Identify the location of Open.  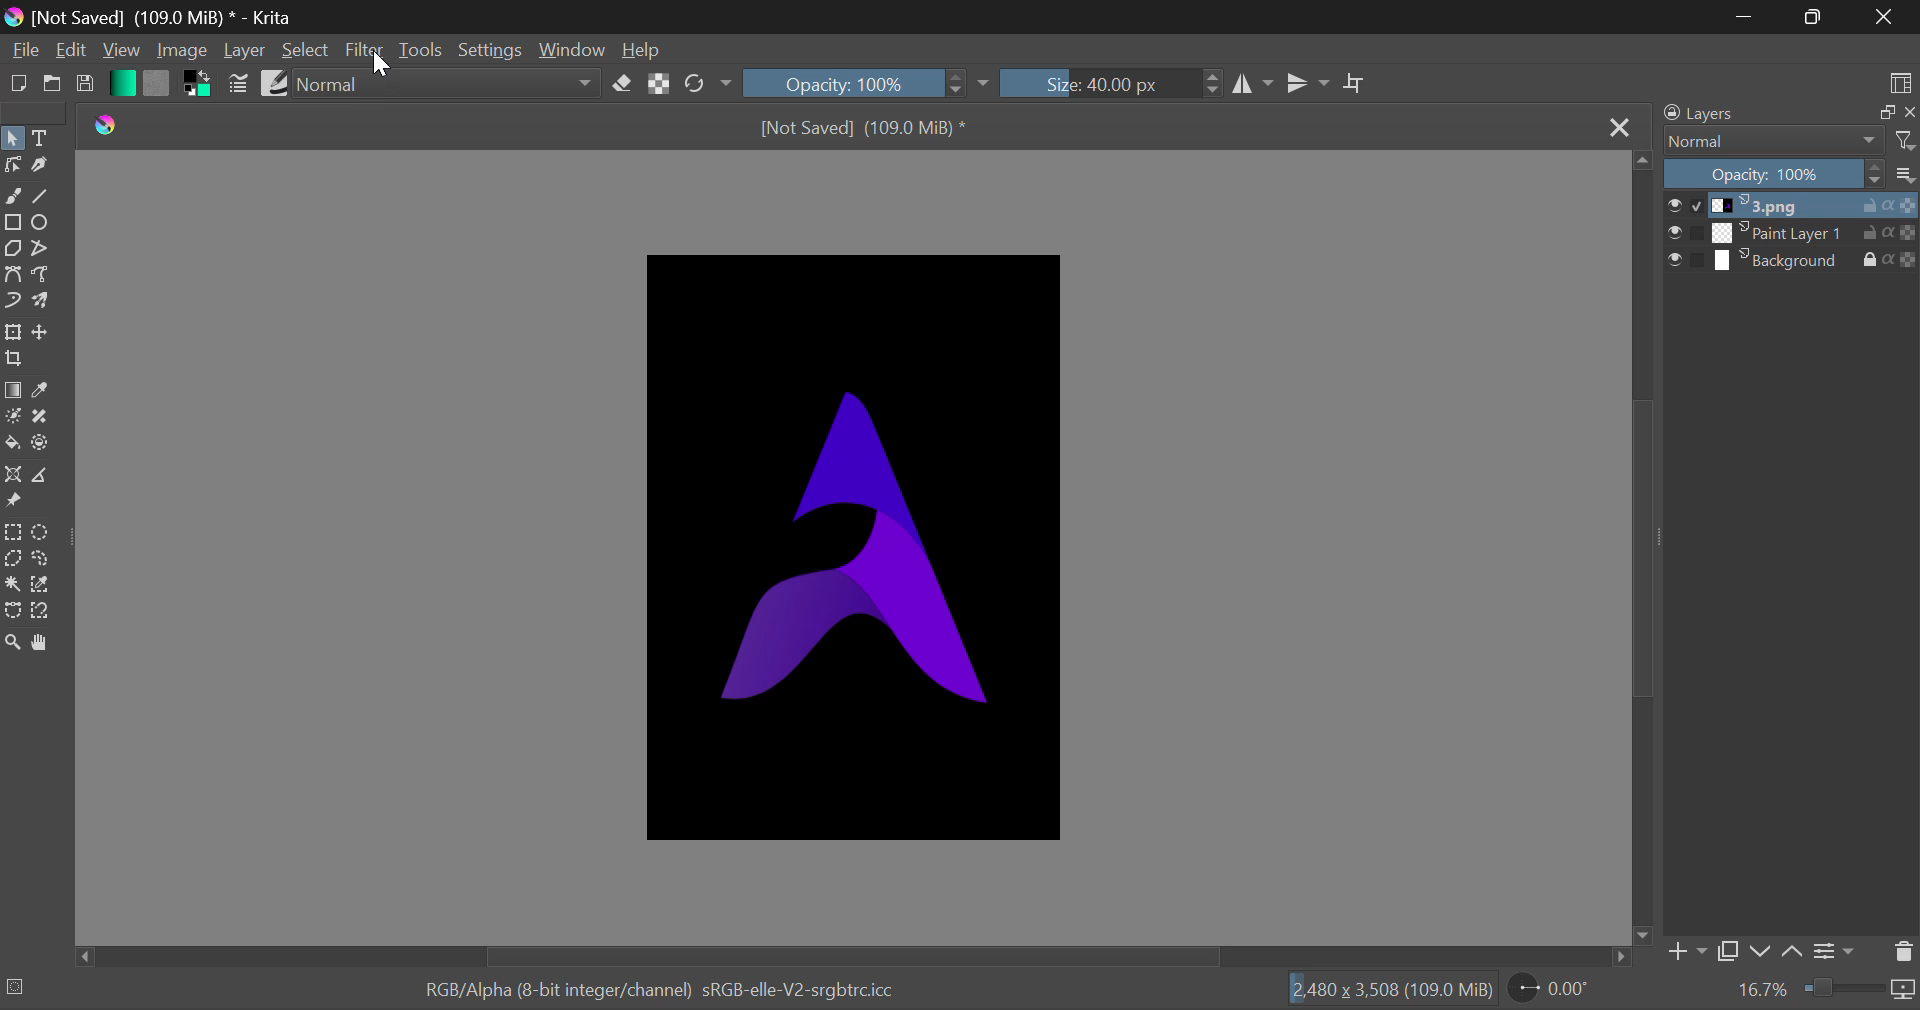
(50, 86).